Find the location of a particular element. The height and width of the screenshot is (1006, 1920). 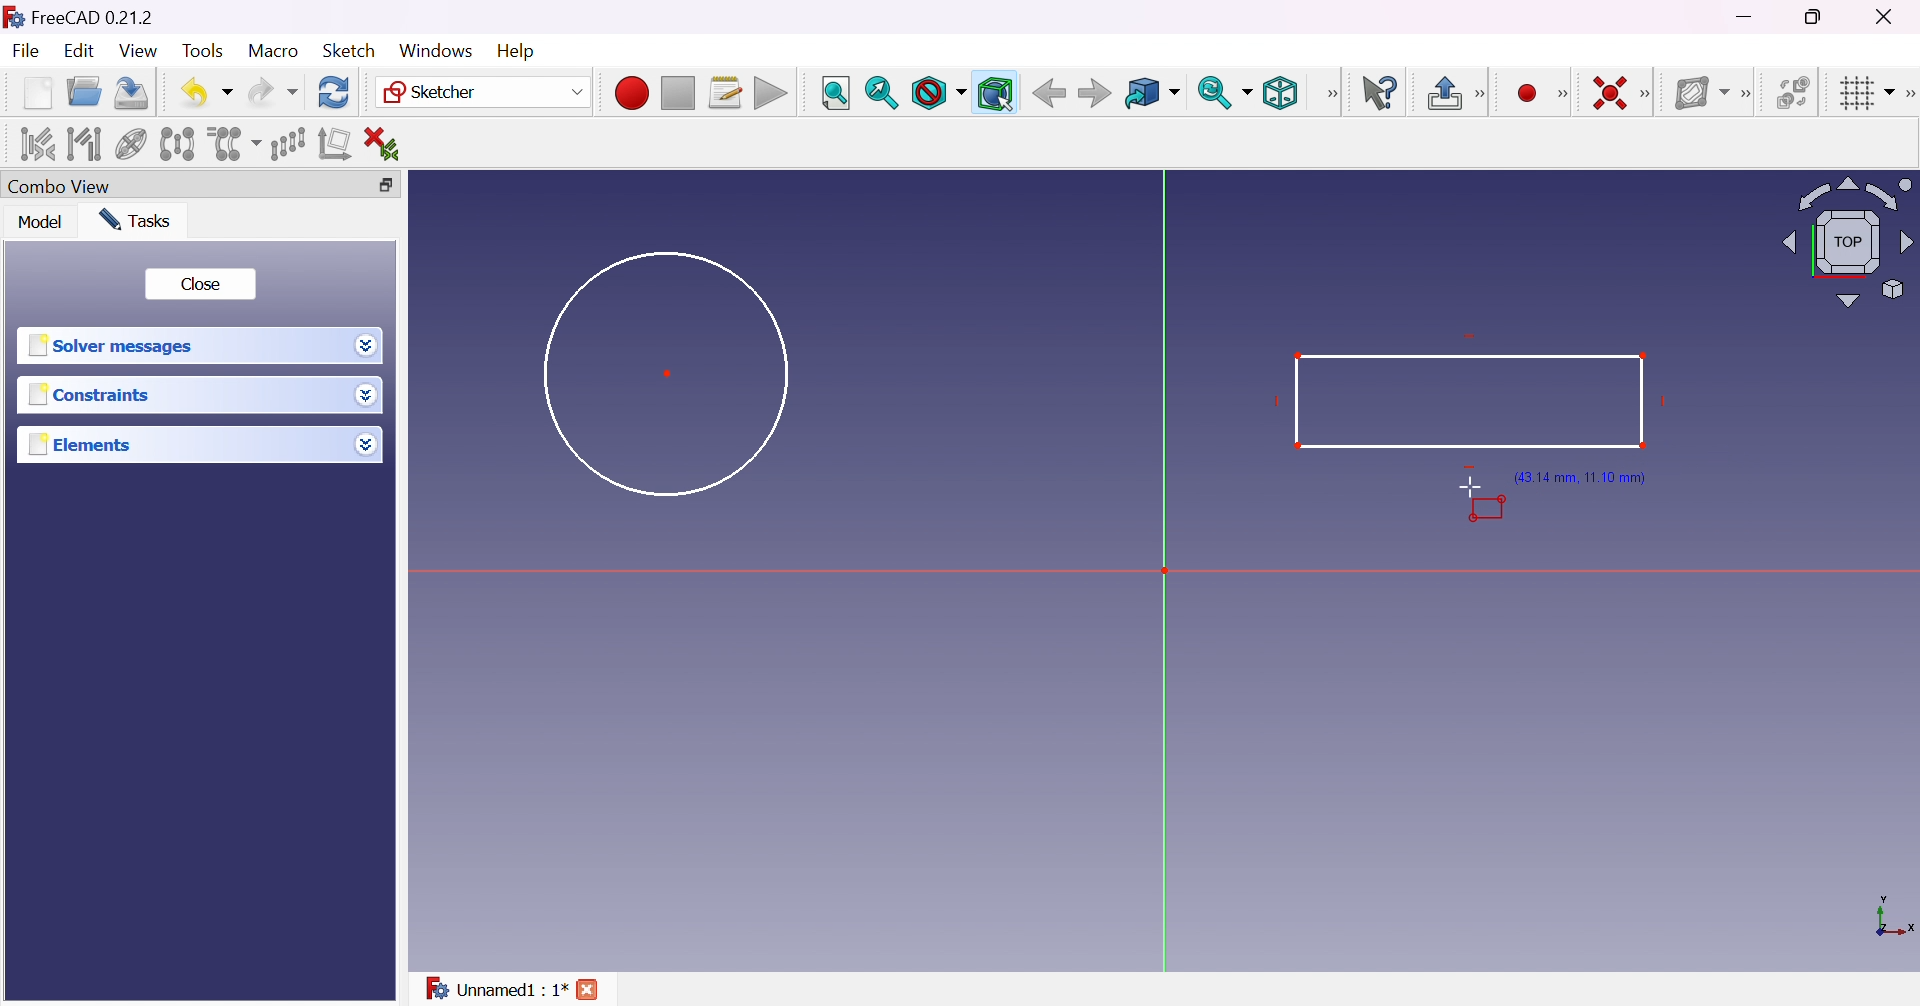

Clone is located at coordinates (232, 142).